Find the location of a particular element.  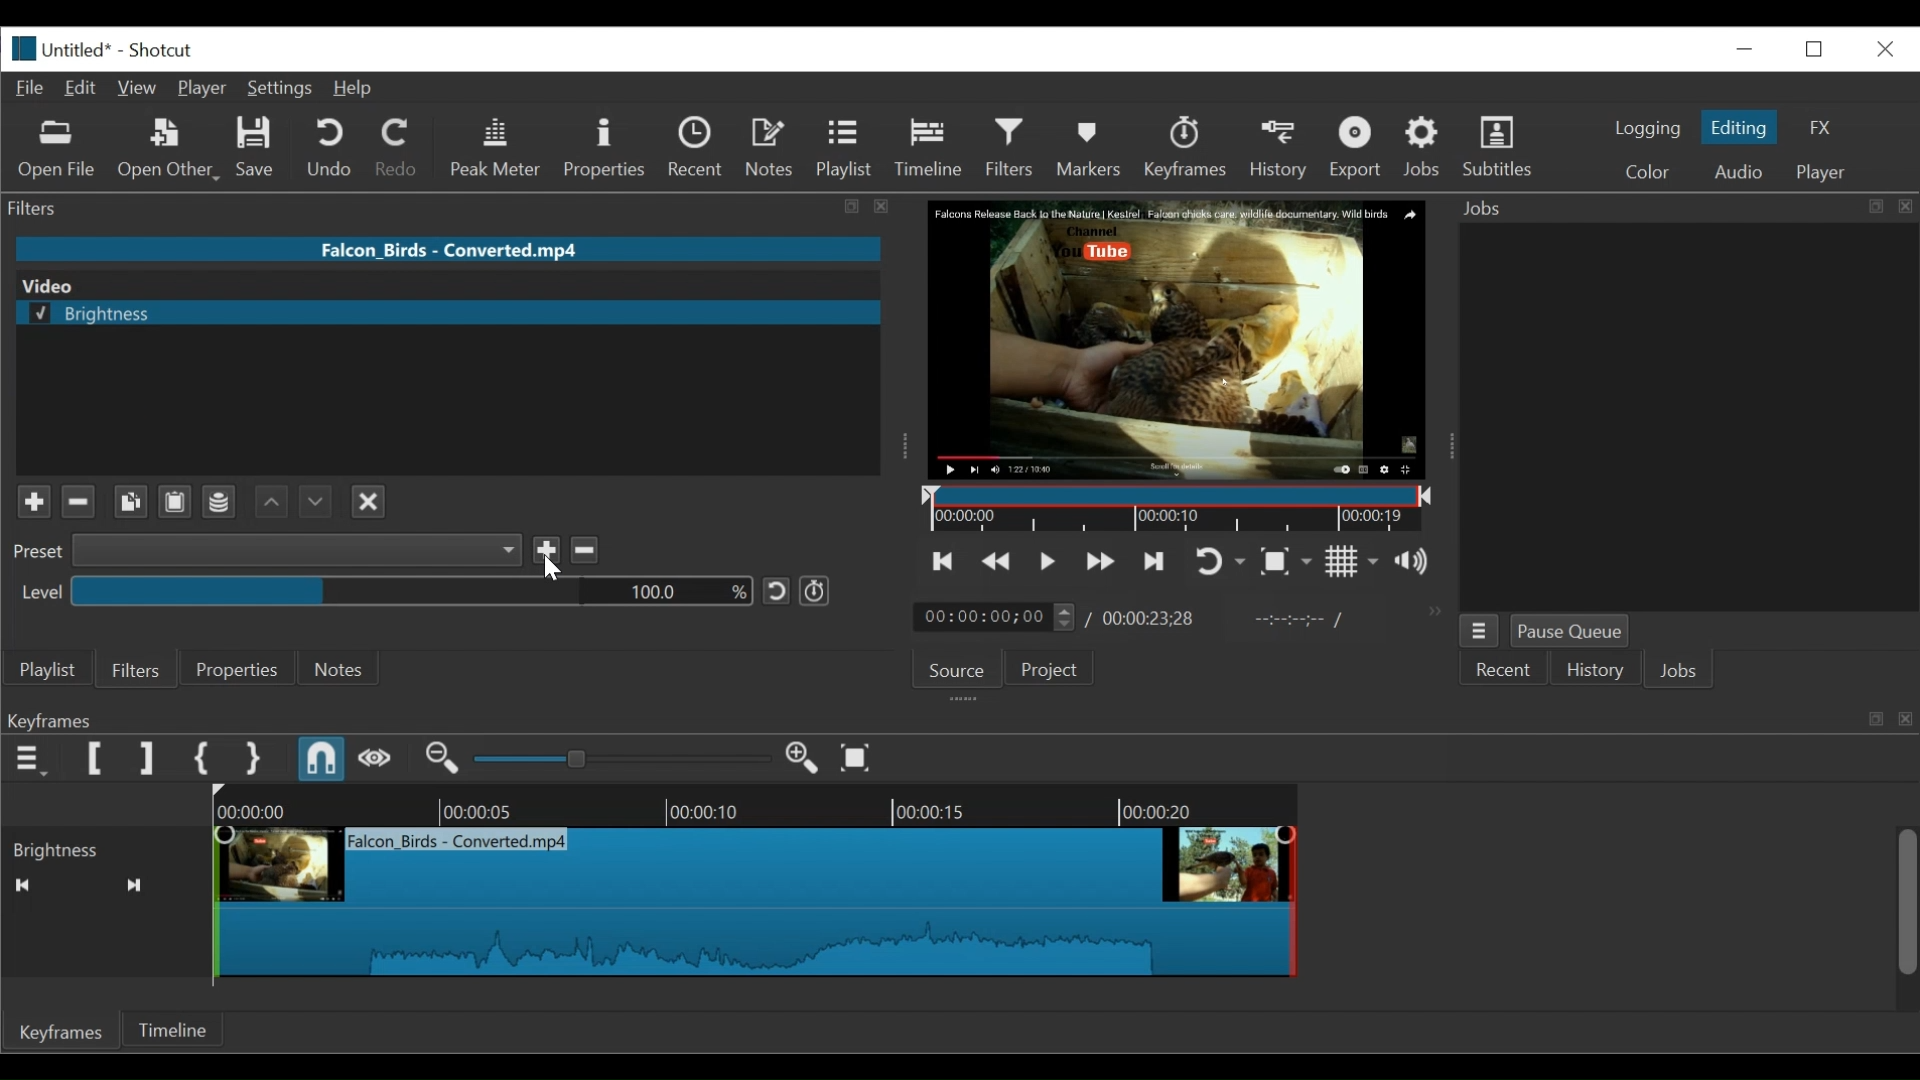

Minus is located at coordinates (79, 502).